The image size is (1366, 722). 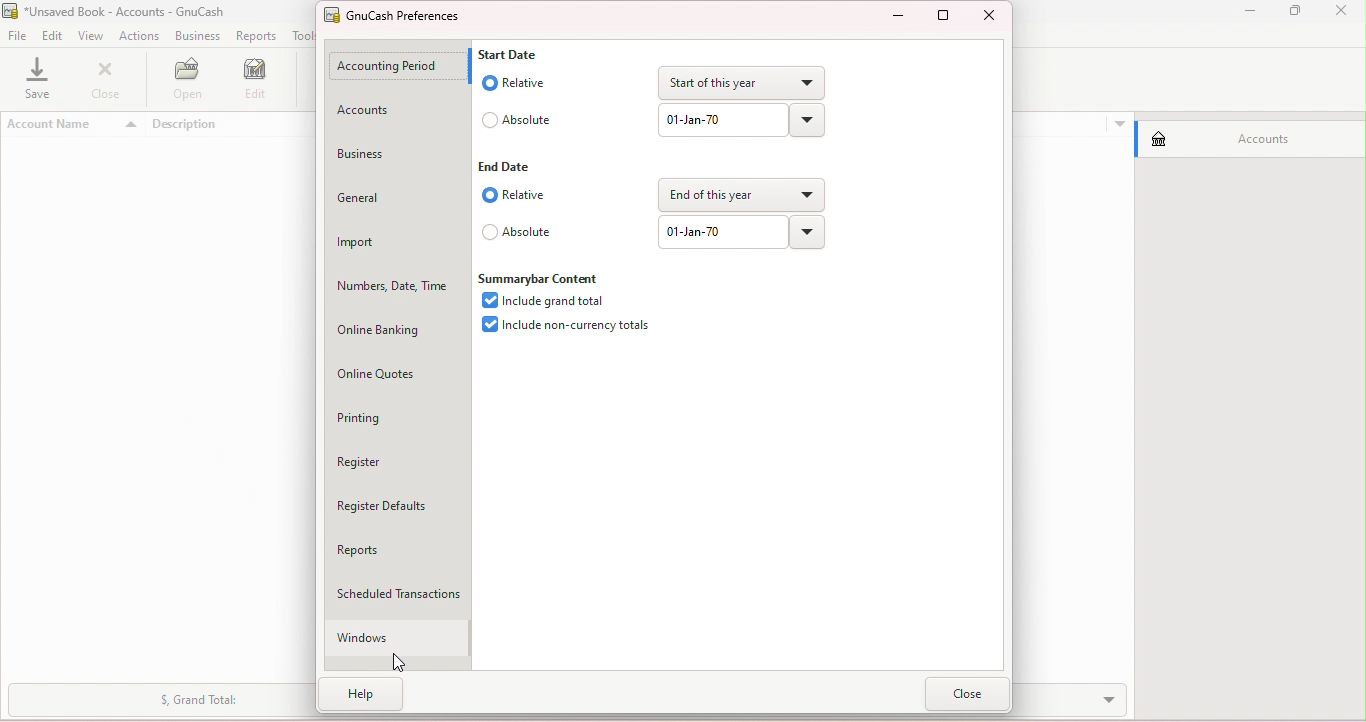 I want to click on Absolute, so click(x=514, y=119).